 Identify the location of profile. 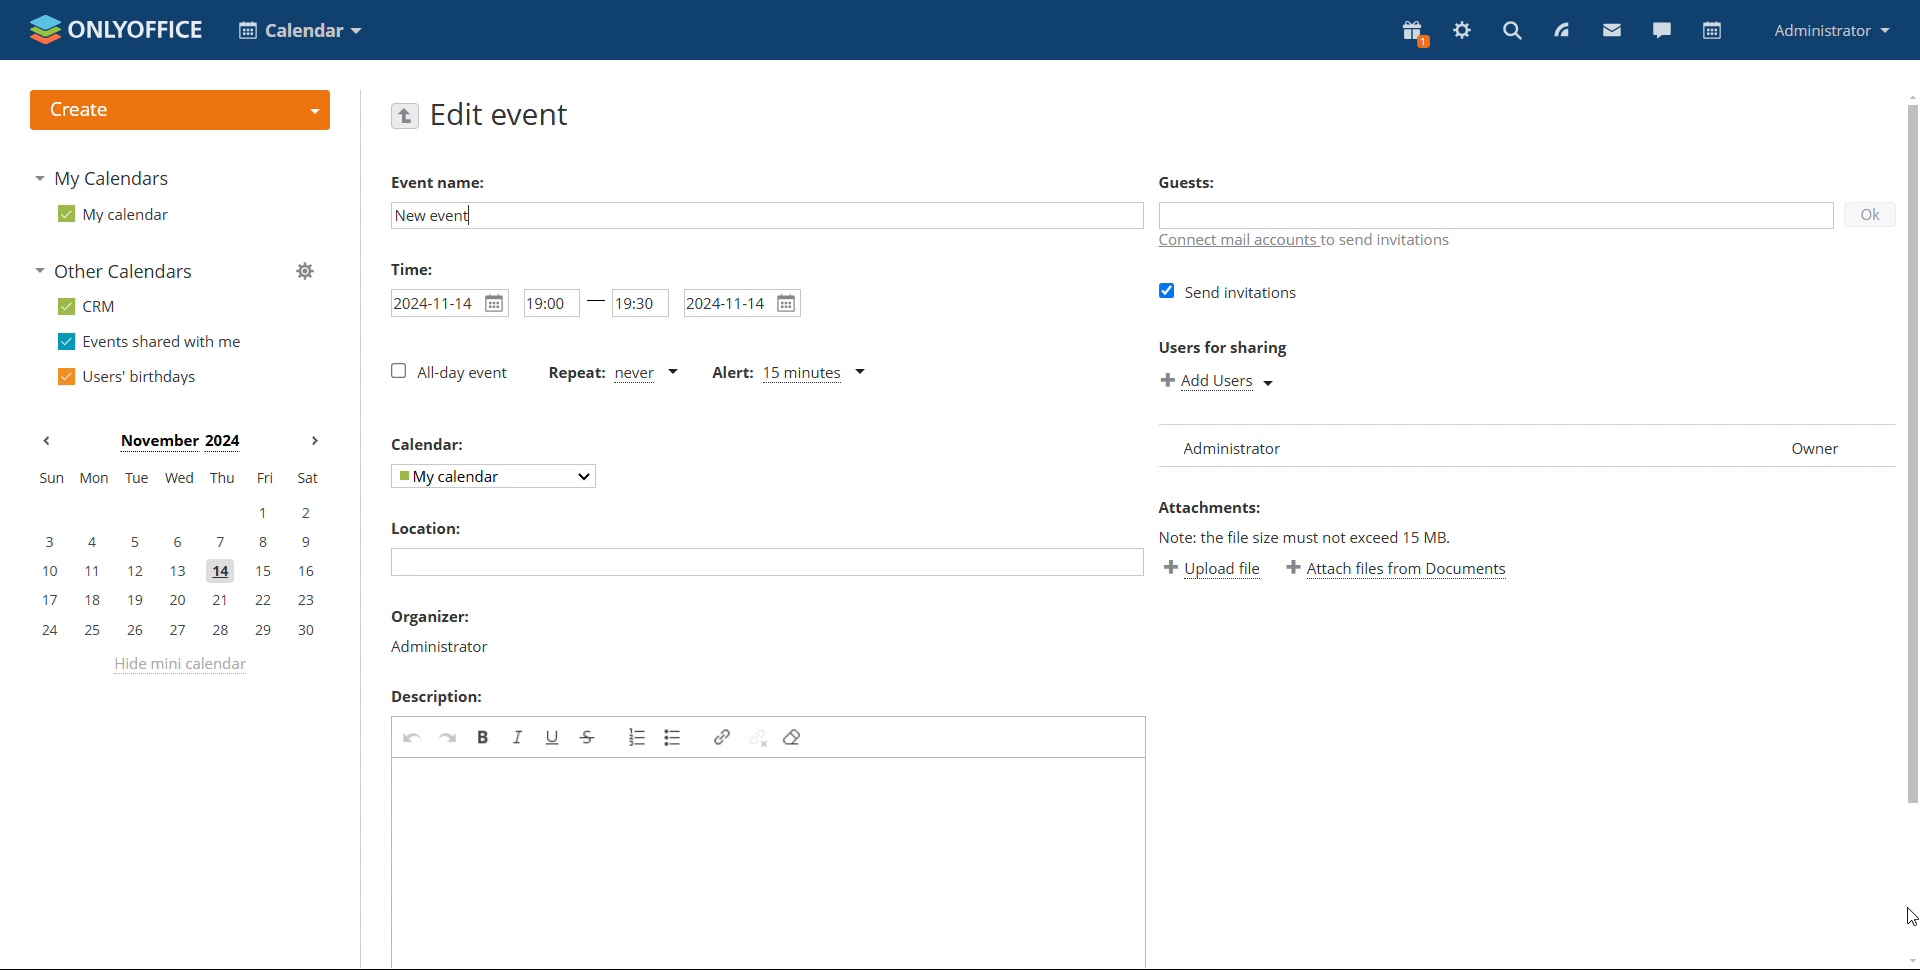
(1828, 32).